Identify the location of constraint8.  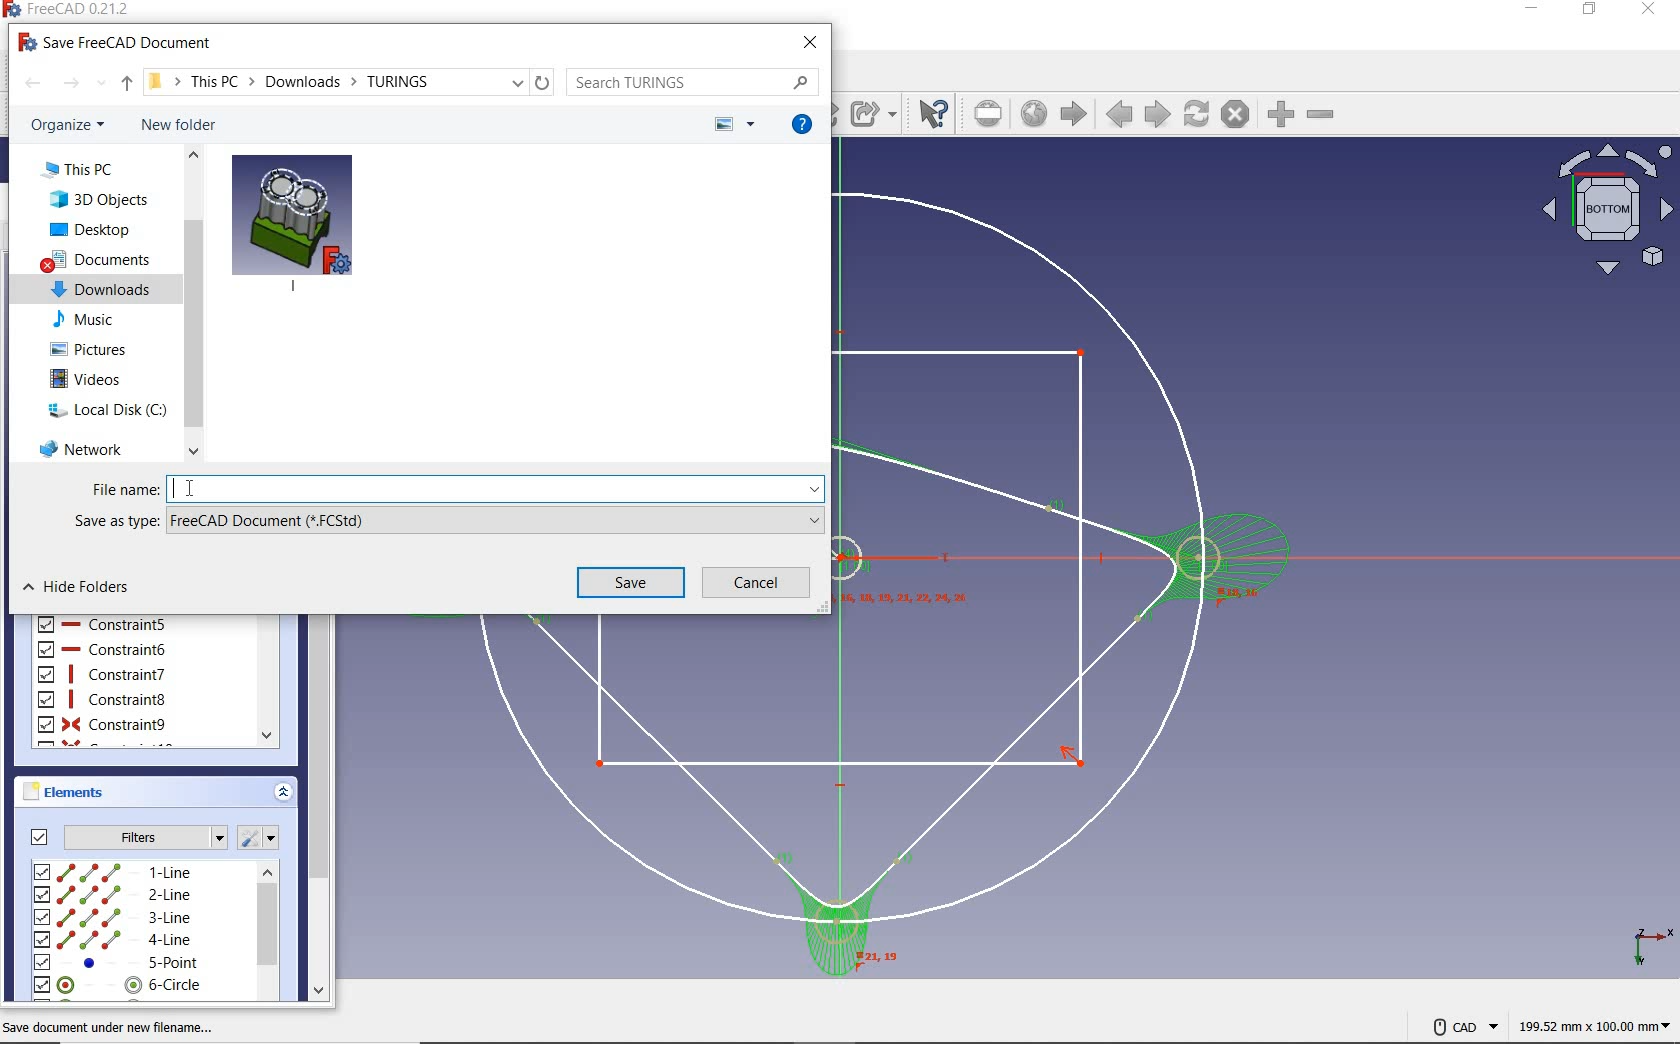
(103, 699).